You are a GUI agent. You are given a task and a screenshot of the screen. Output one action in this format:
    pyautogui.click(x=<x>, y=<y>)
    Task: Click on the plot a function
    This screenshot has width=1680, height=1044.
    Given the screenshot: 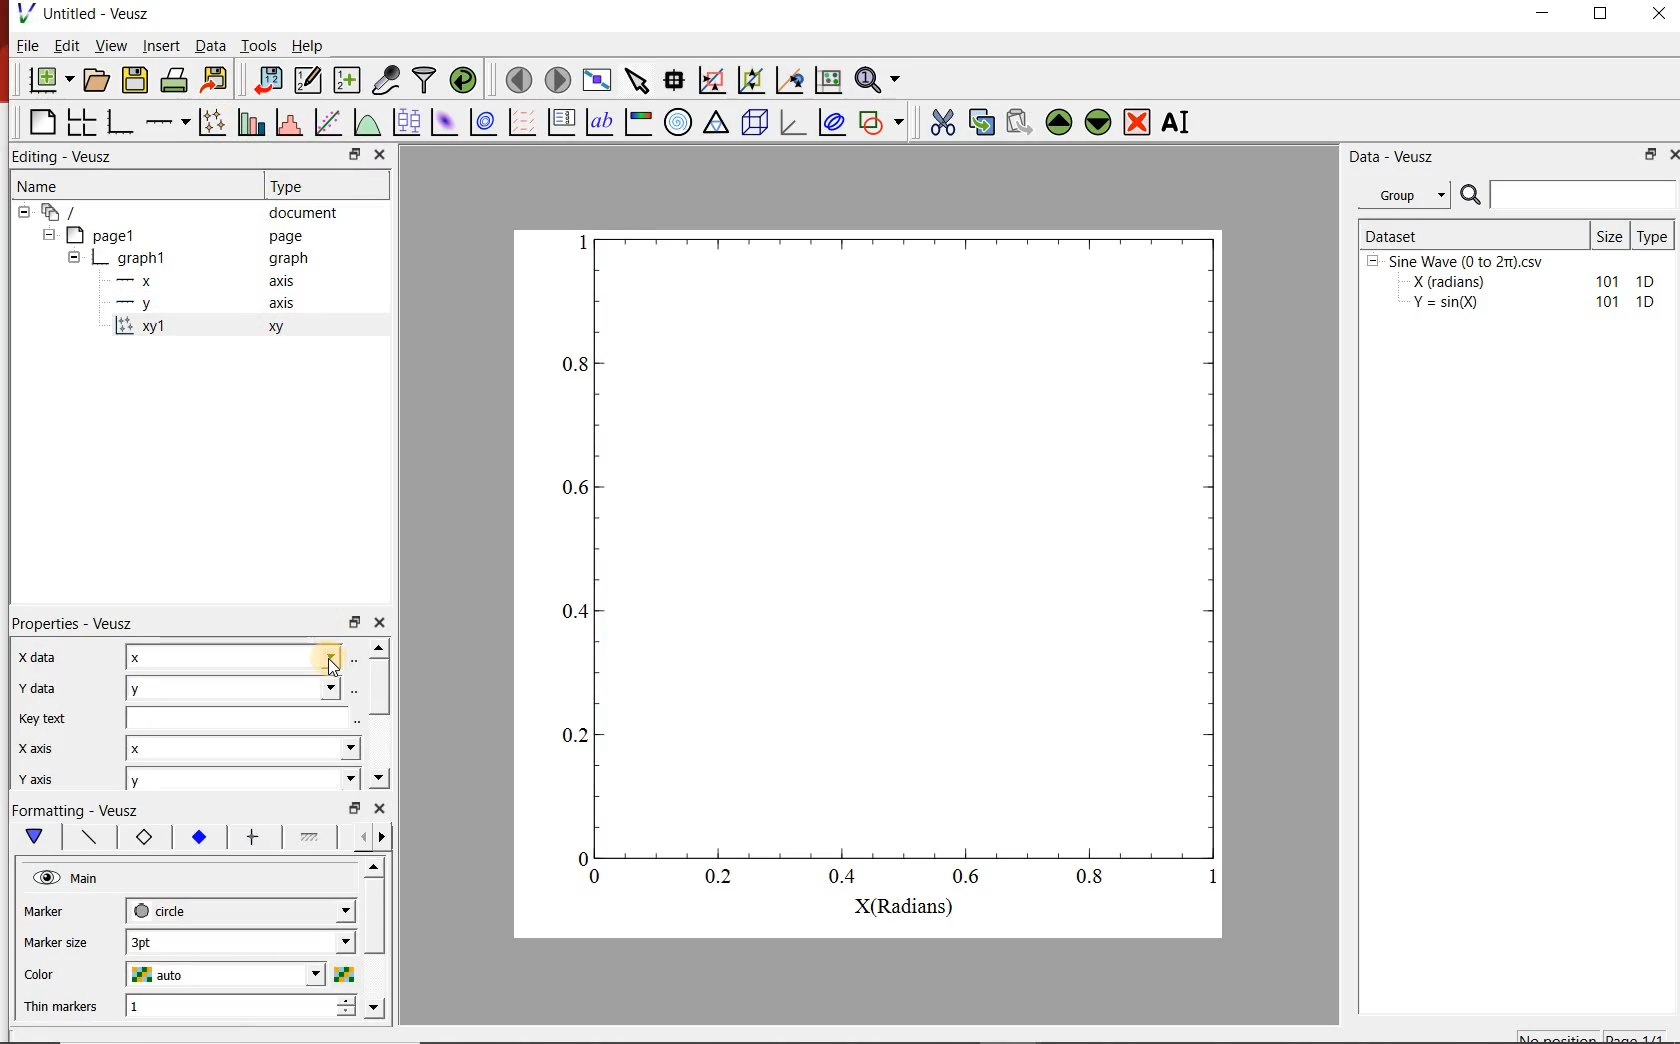 What is the action you would take?
    pyautogui.click(x=369, y=121)
    